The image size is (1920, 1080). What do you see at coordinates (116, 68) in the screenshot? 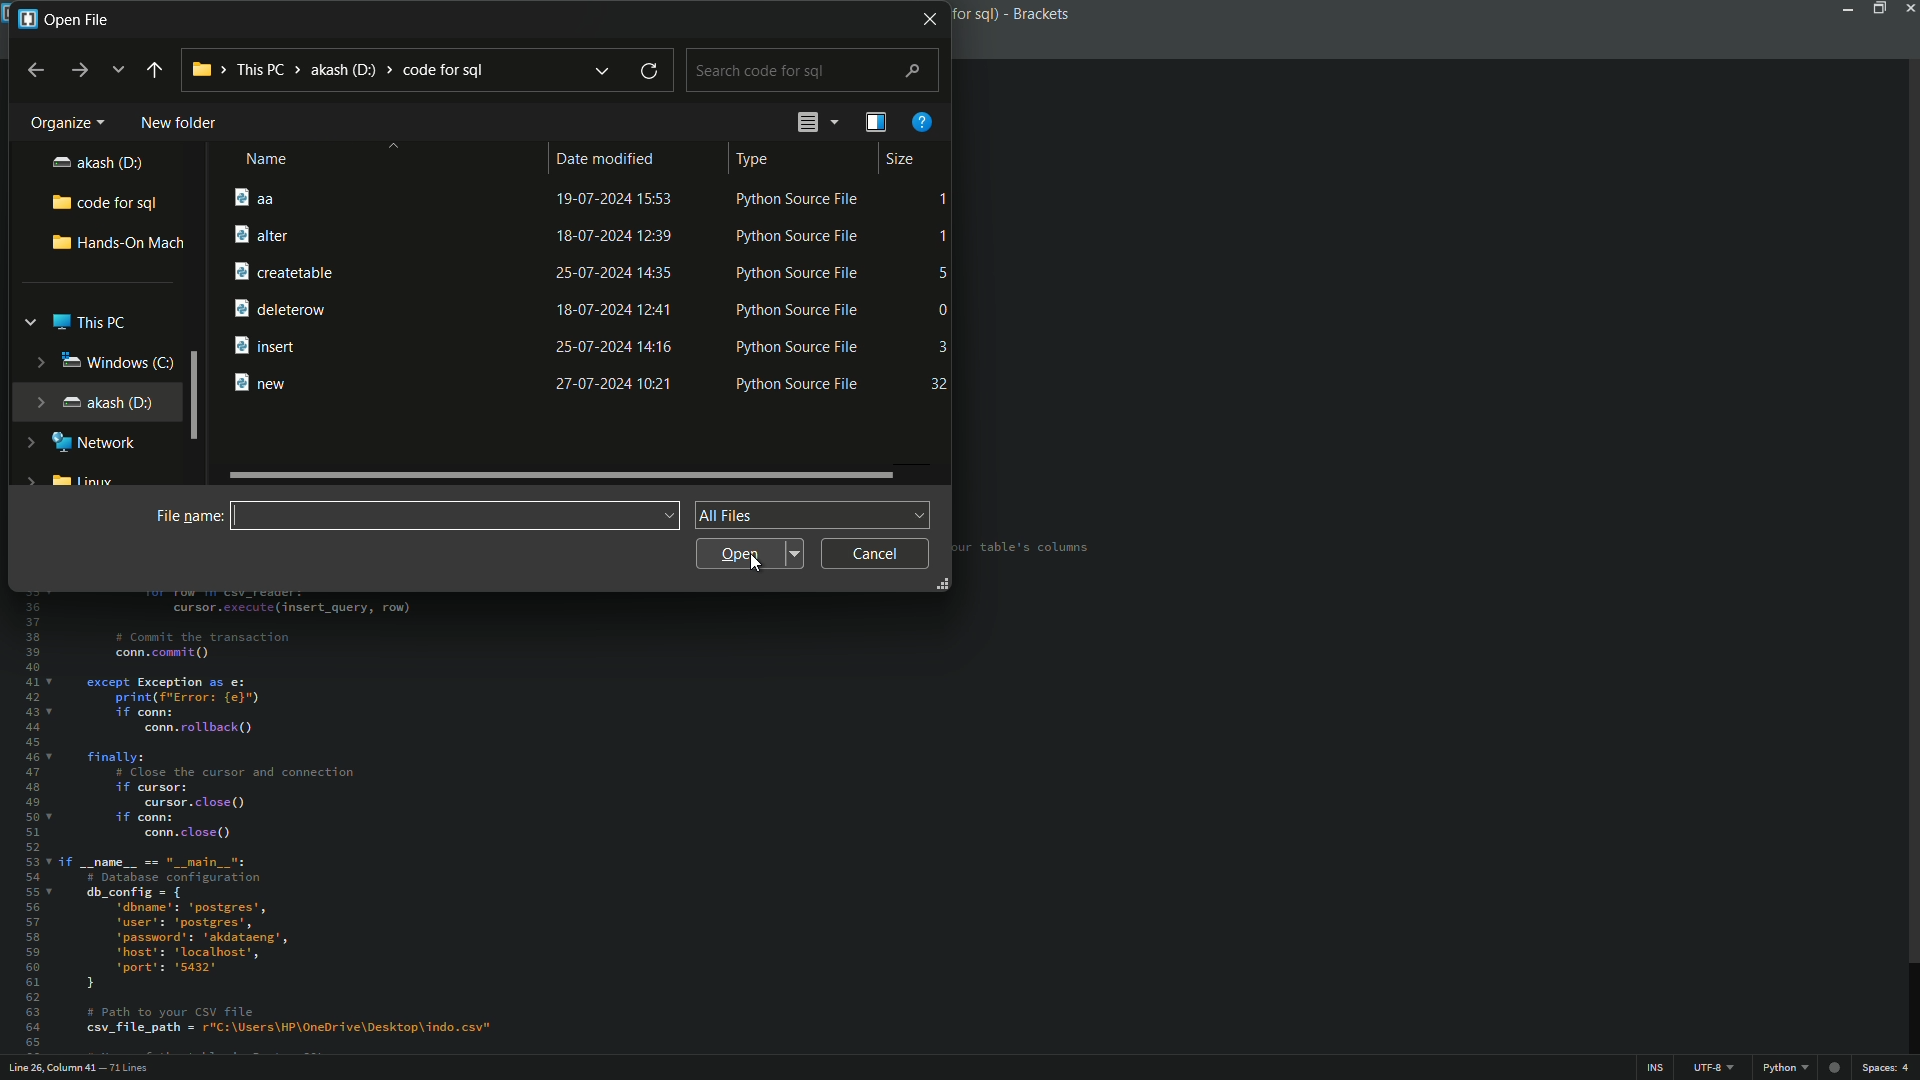
I see `recent location` at bounding box center [116, 68].